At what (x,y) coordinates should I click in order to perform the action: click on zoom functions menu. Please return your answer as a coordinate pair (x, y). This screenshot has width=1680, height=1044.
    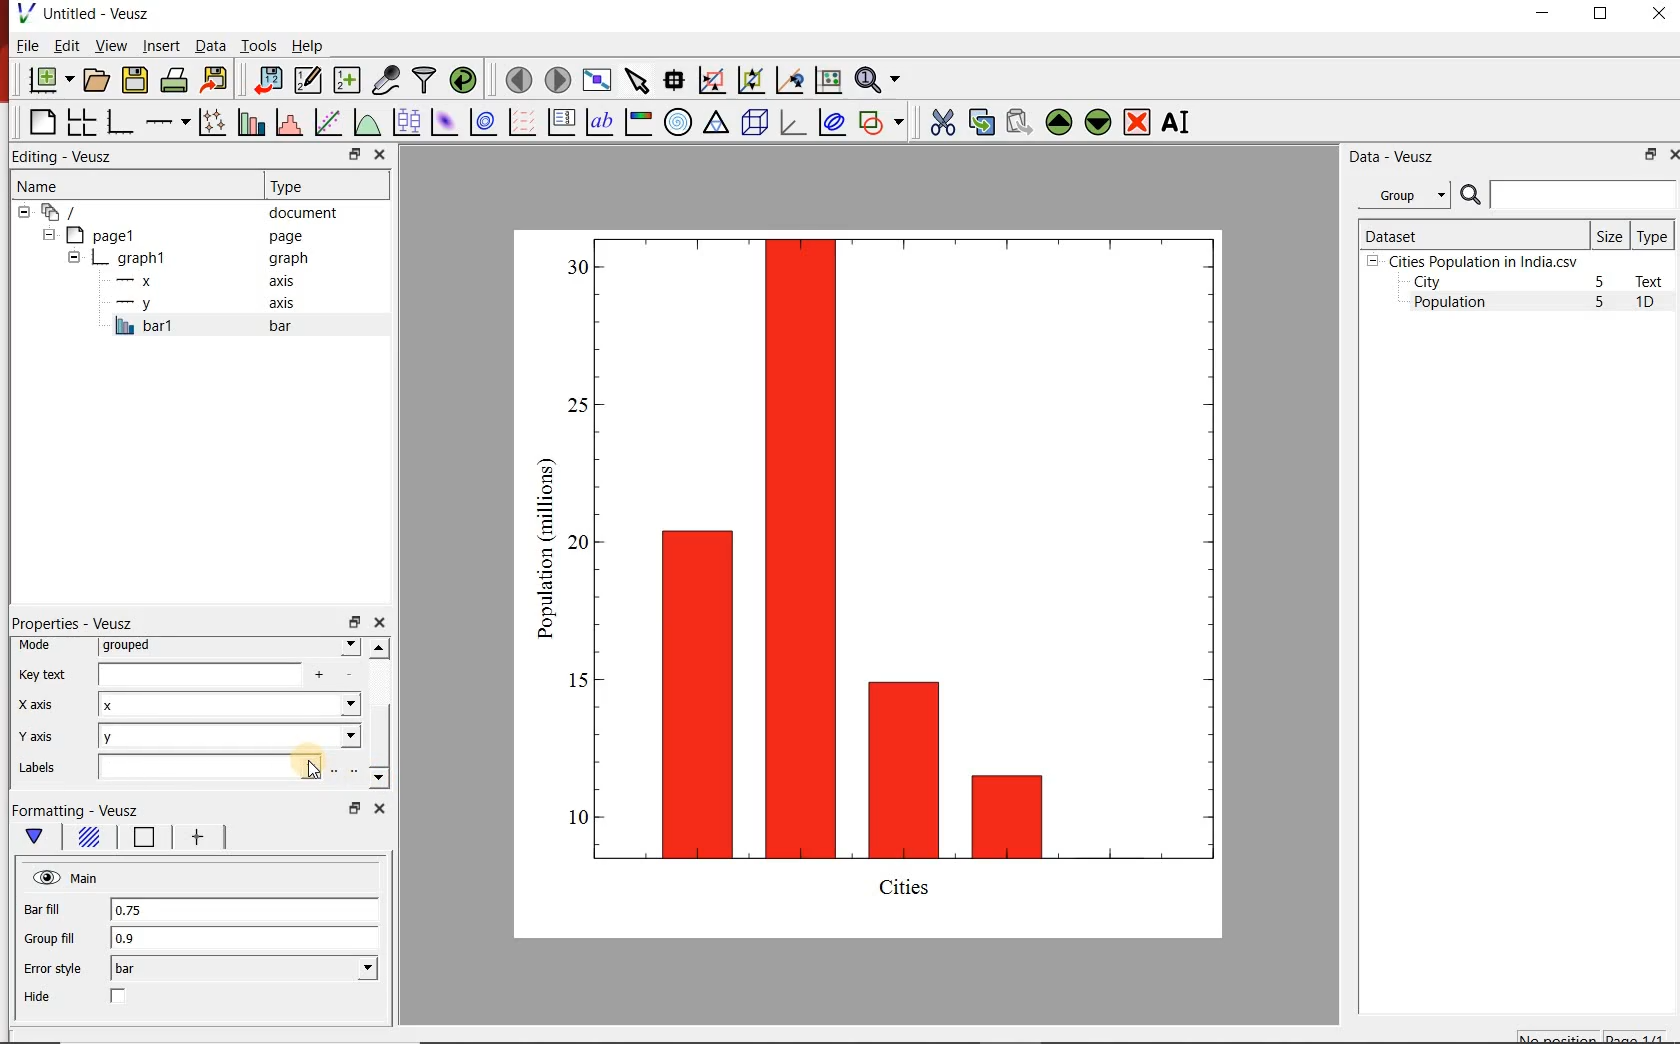
    Looking at the image, I should click on (881, 80).